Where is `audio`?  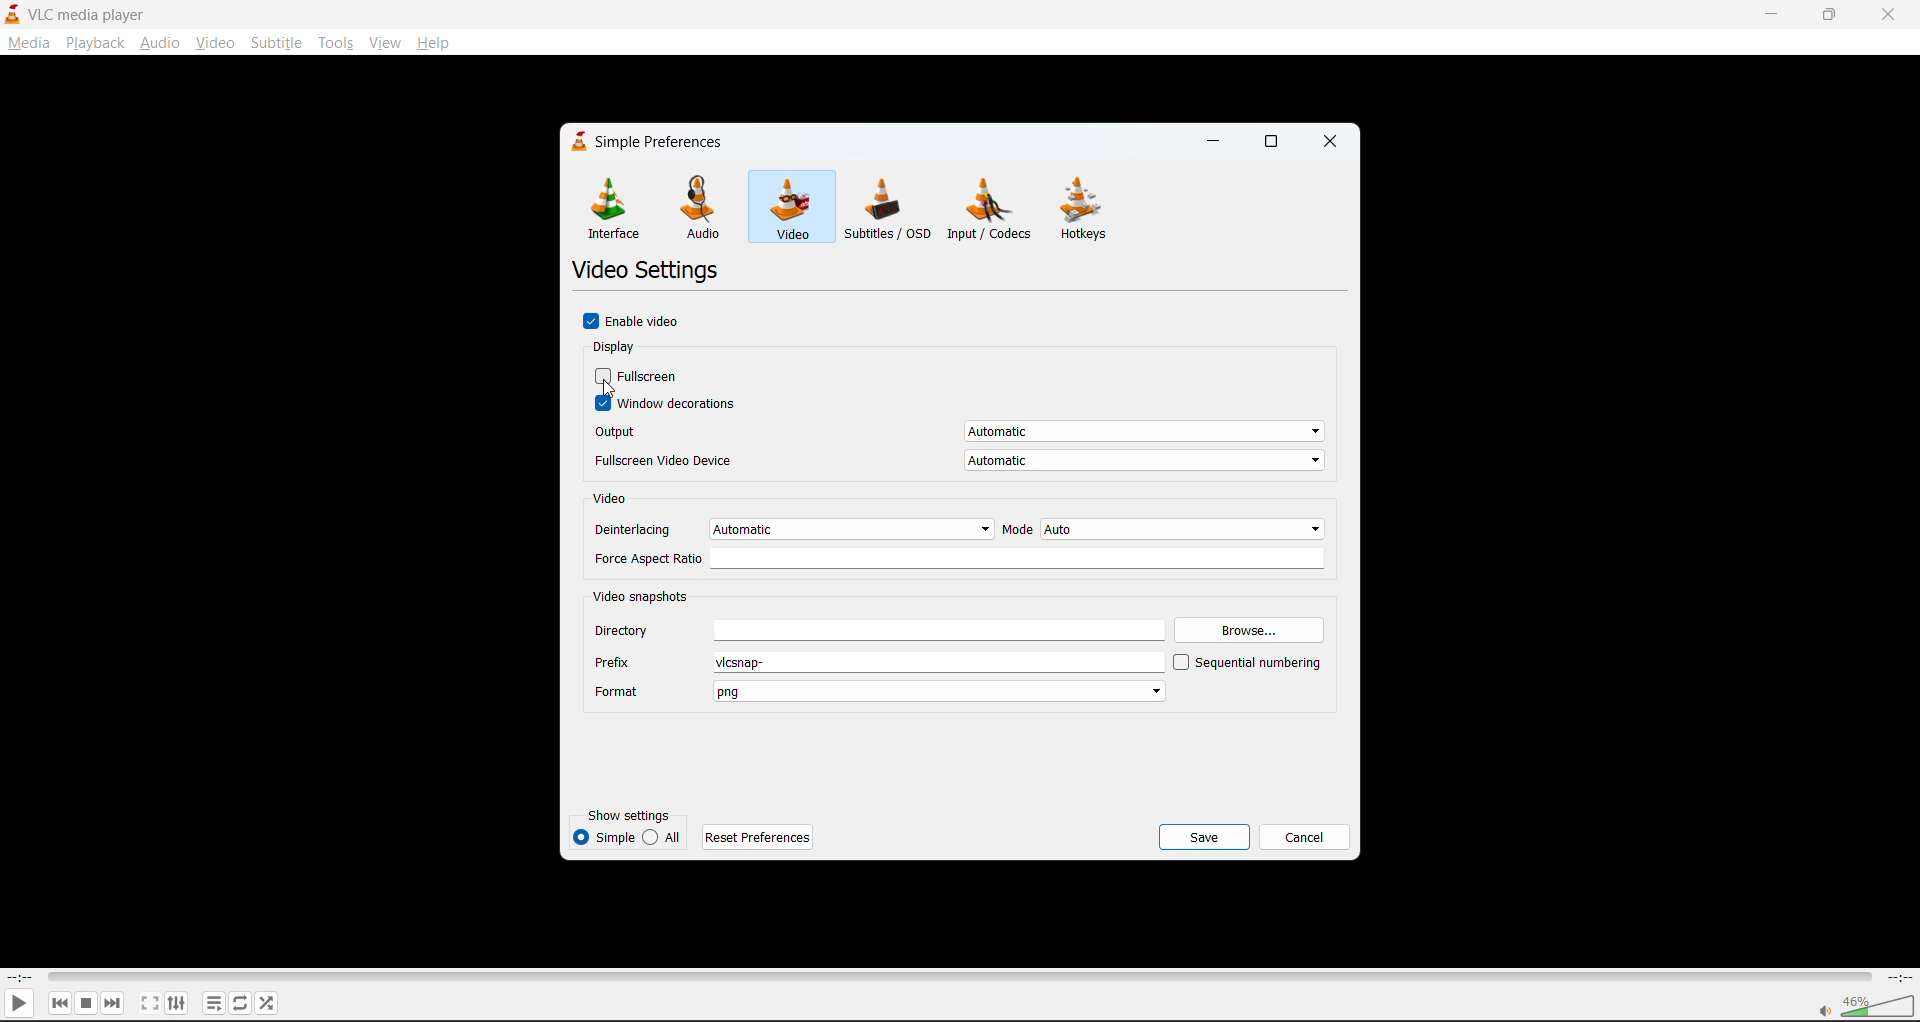
audio is located at coordinates (707, 206).